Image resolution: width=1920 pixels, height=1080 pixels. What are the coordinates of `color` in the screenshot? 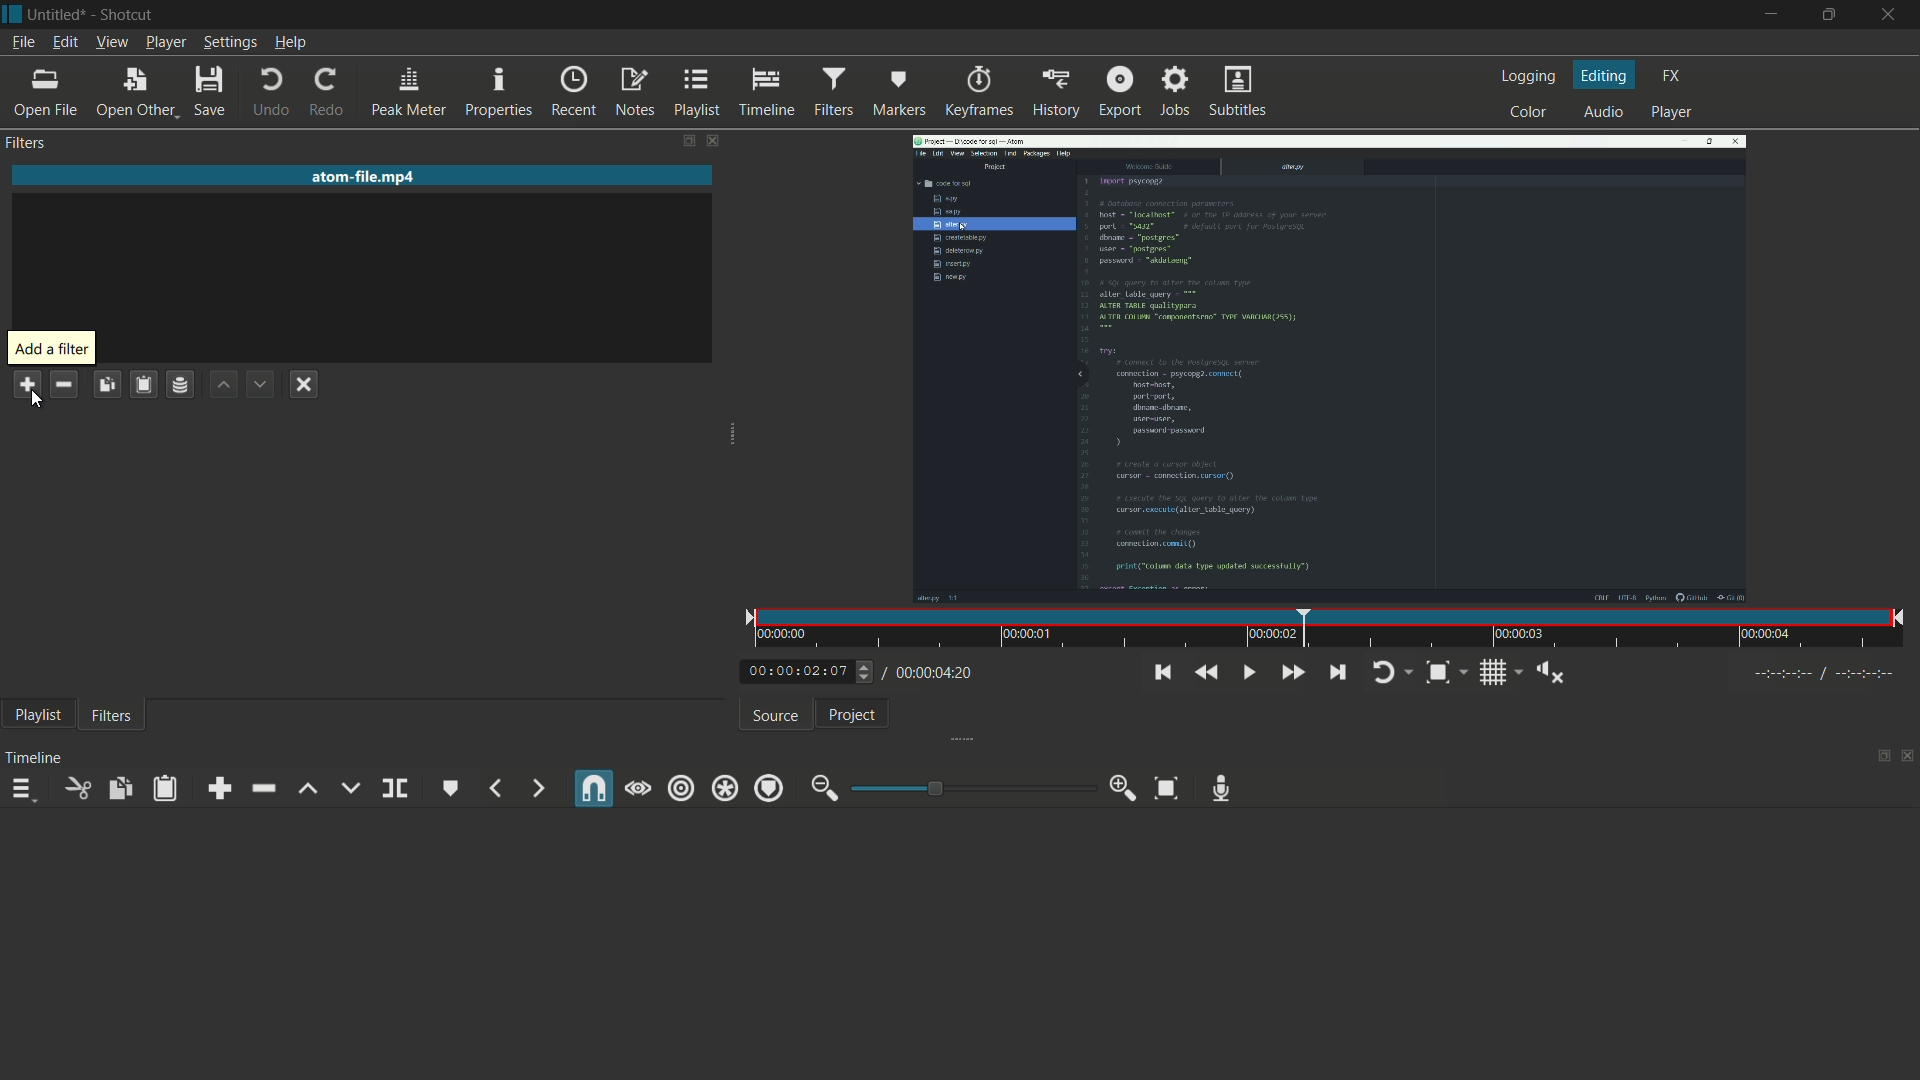 It's located at (1529, 112).